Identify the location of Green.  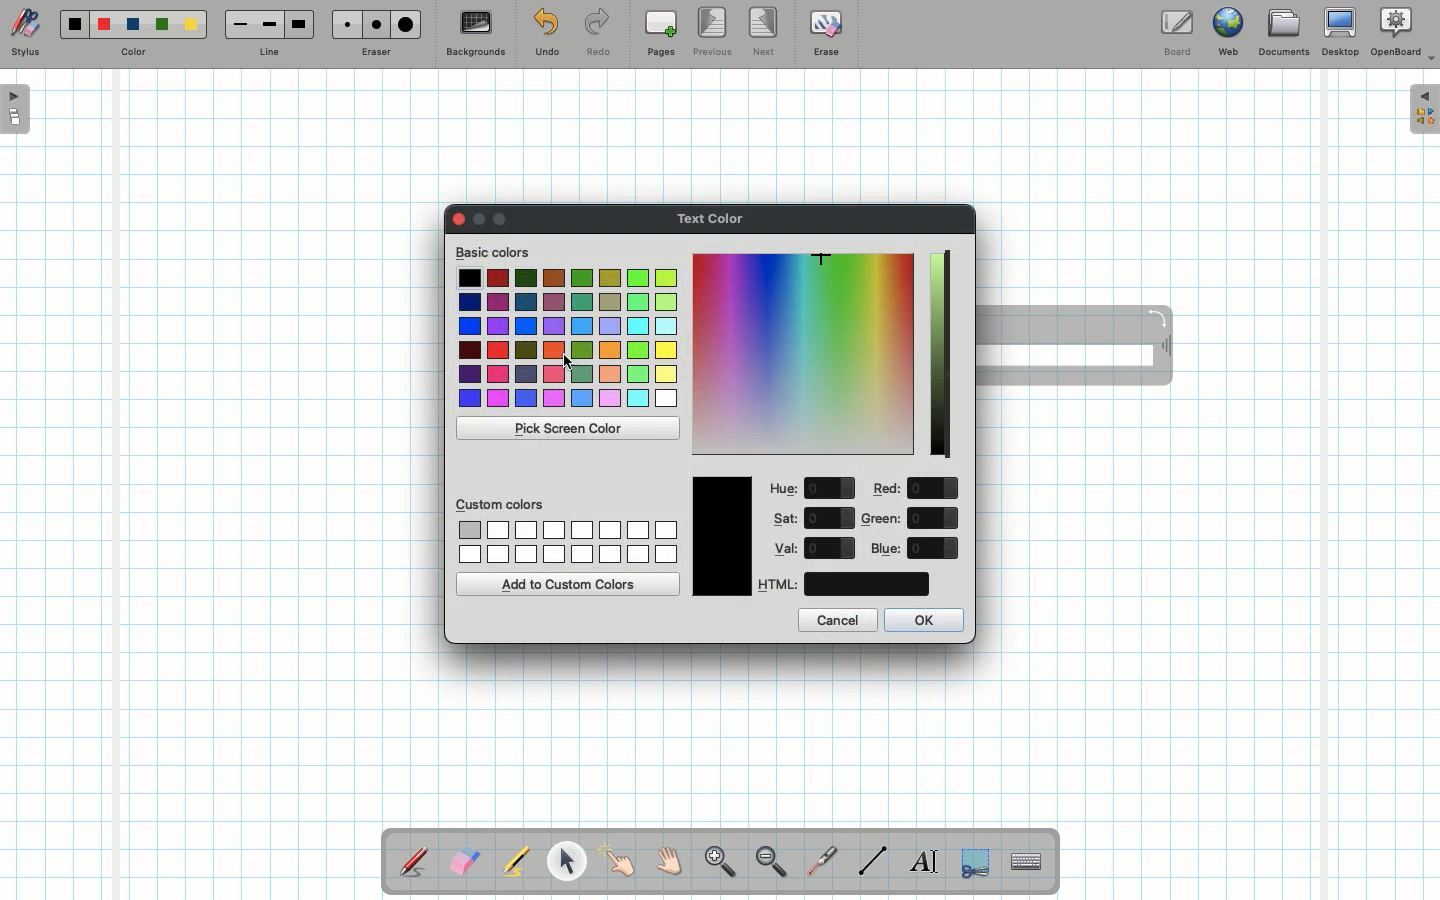
(162, 26).